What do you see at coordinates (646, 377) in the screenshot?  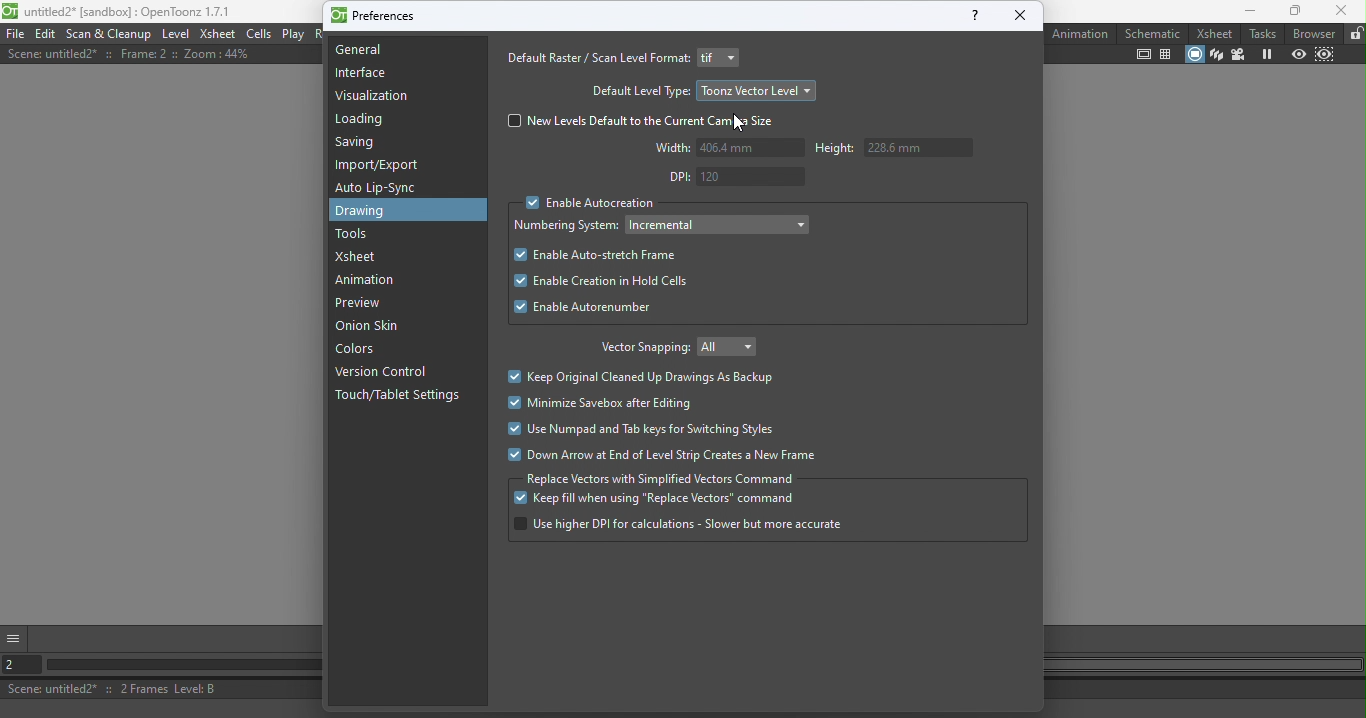 I see `Keep original cleaned up drawings as backup` at bounding box center [646, 377].